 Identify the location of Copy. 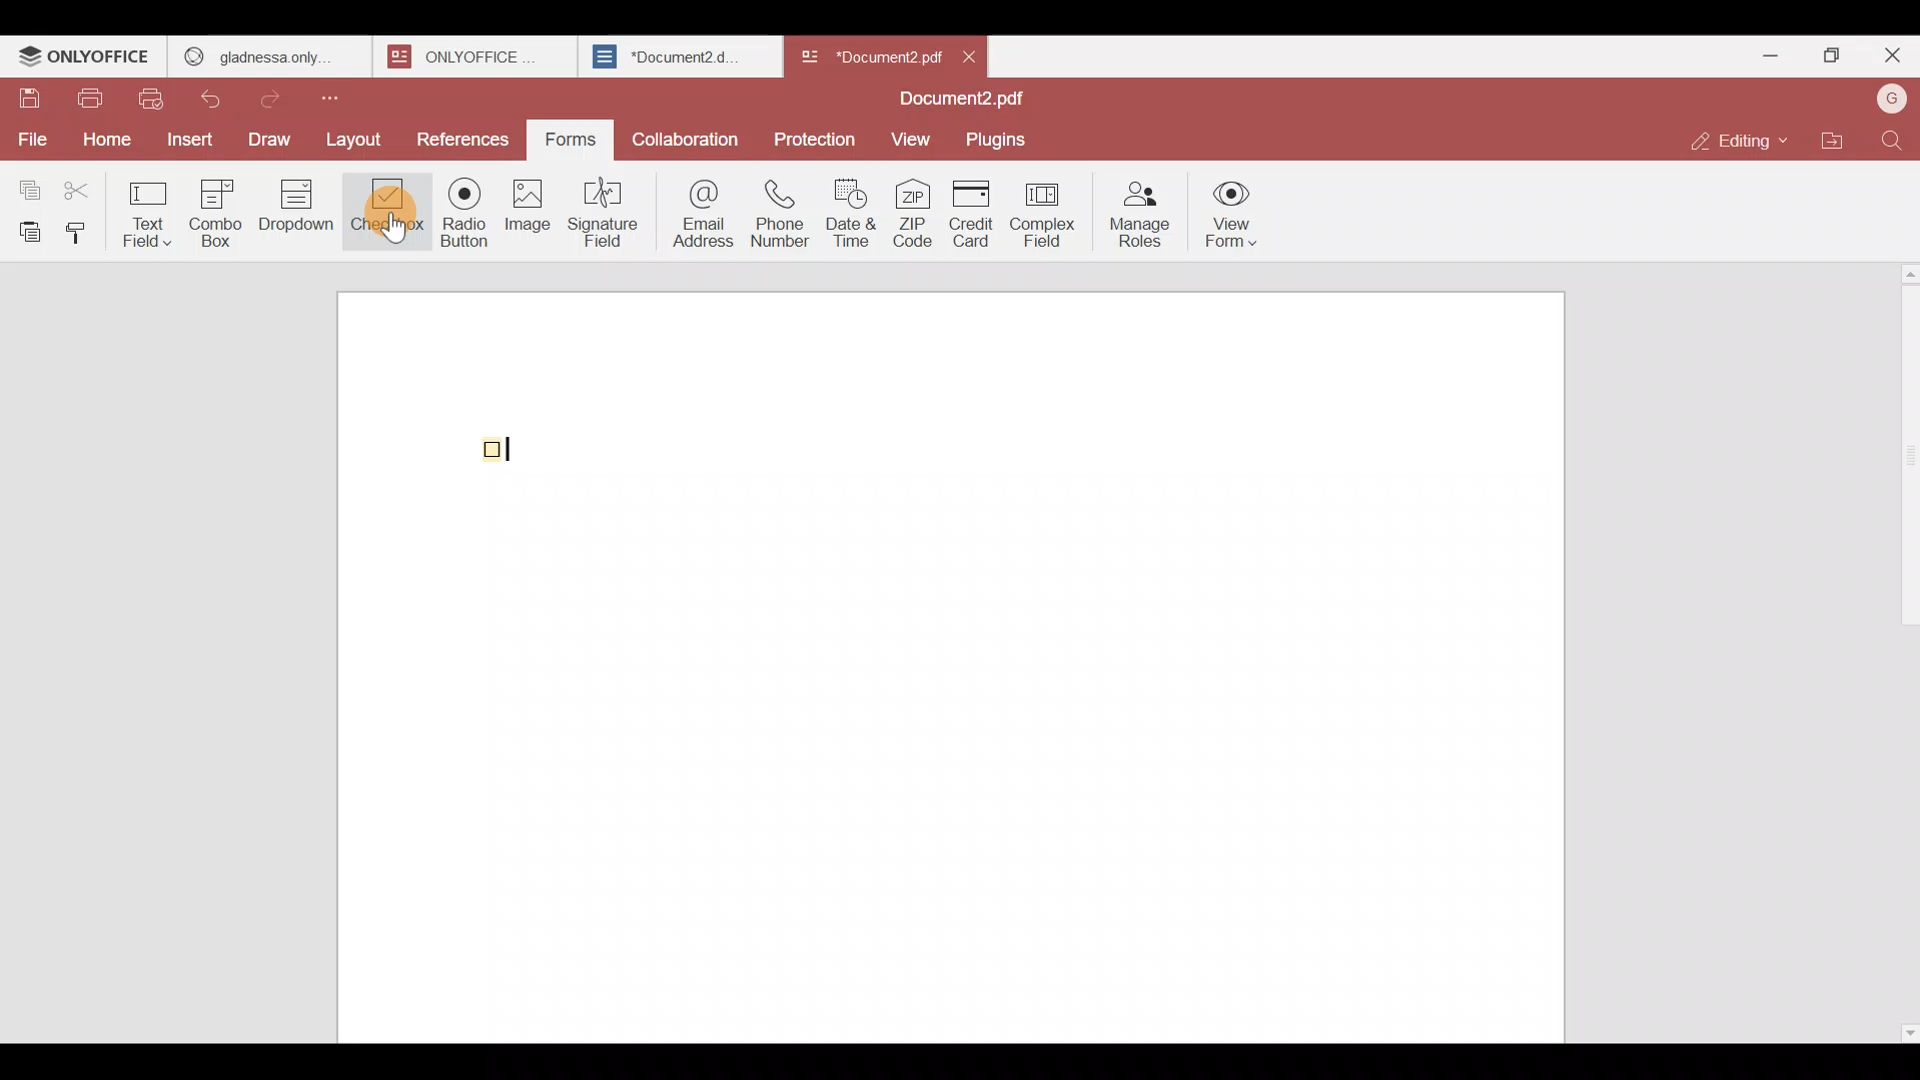
(26, 185).